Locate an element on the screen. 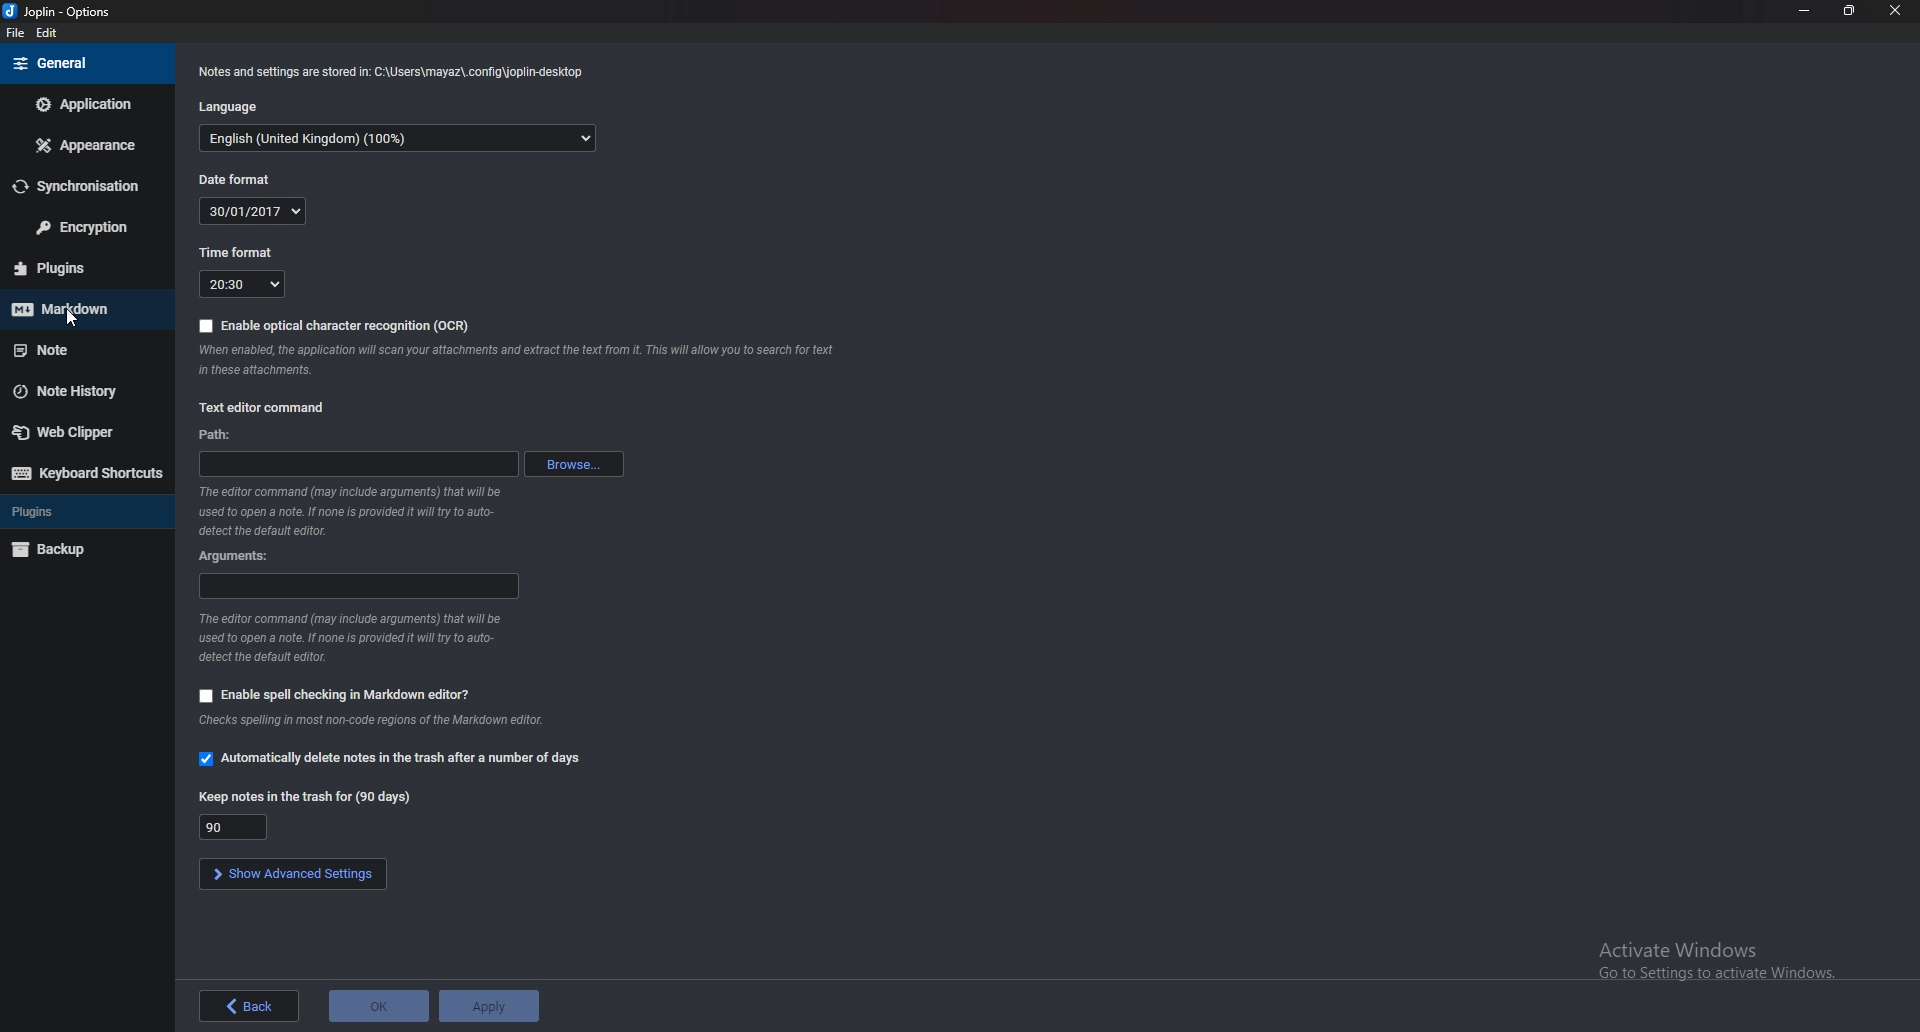 The image size is (1920, 1032). Arguments is located at coordinates (239, 554).